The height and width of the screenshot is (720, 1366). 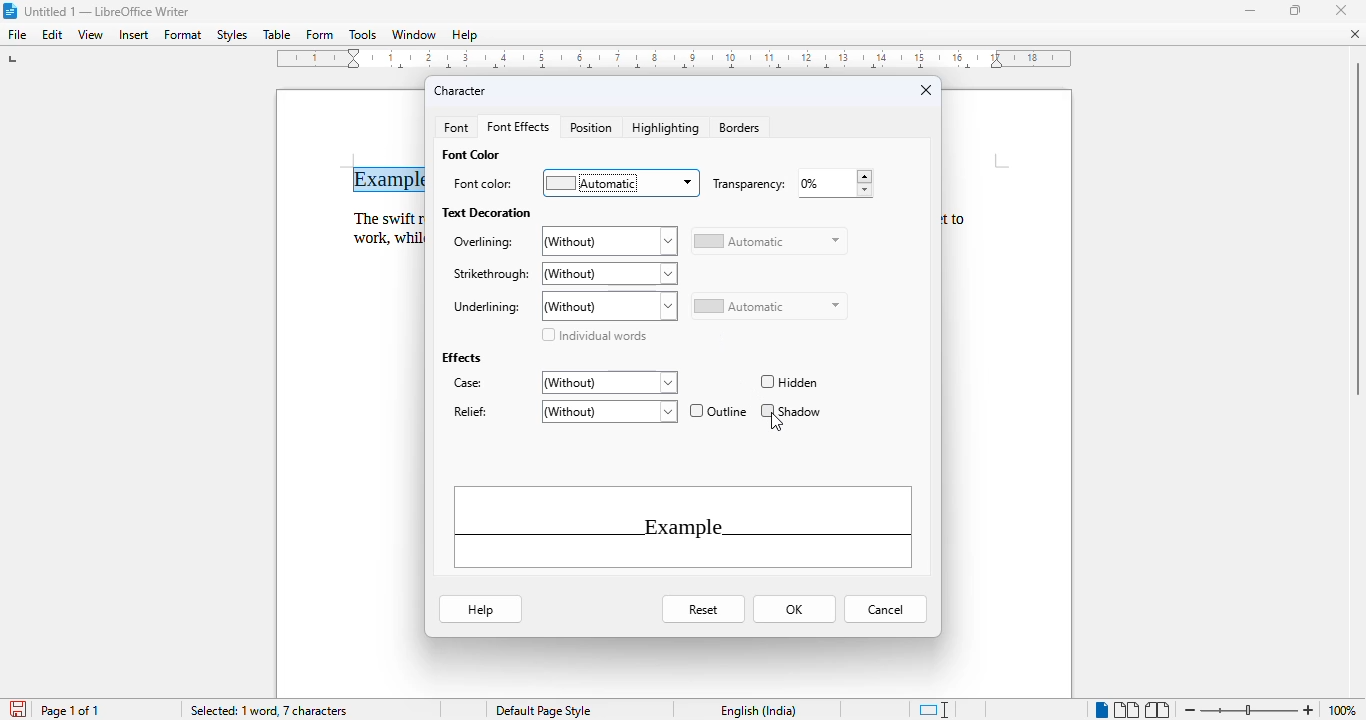 What do you see at coordinates (271, 711) in the screenshot?
I see `selected: 1 word, 7 characters` at bounding box center [271, 711].